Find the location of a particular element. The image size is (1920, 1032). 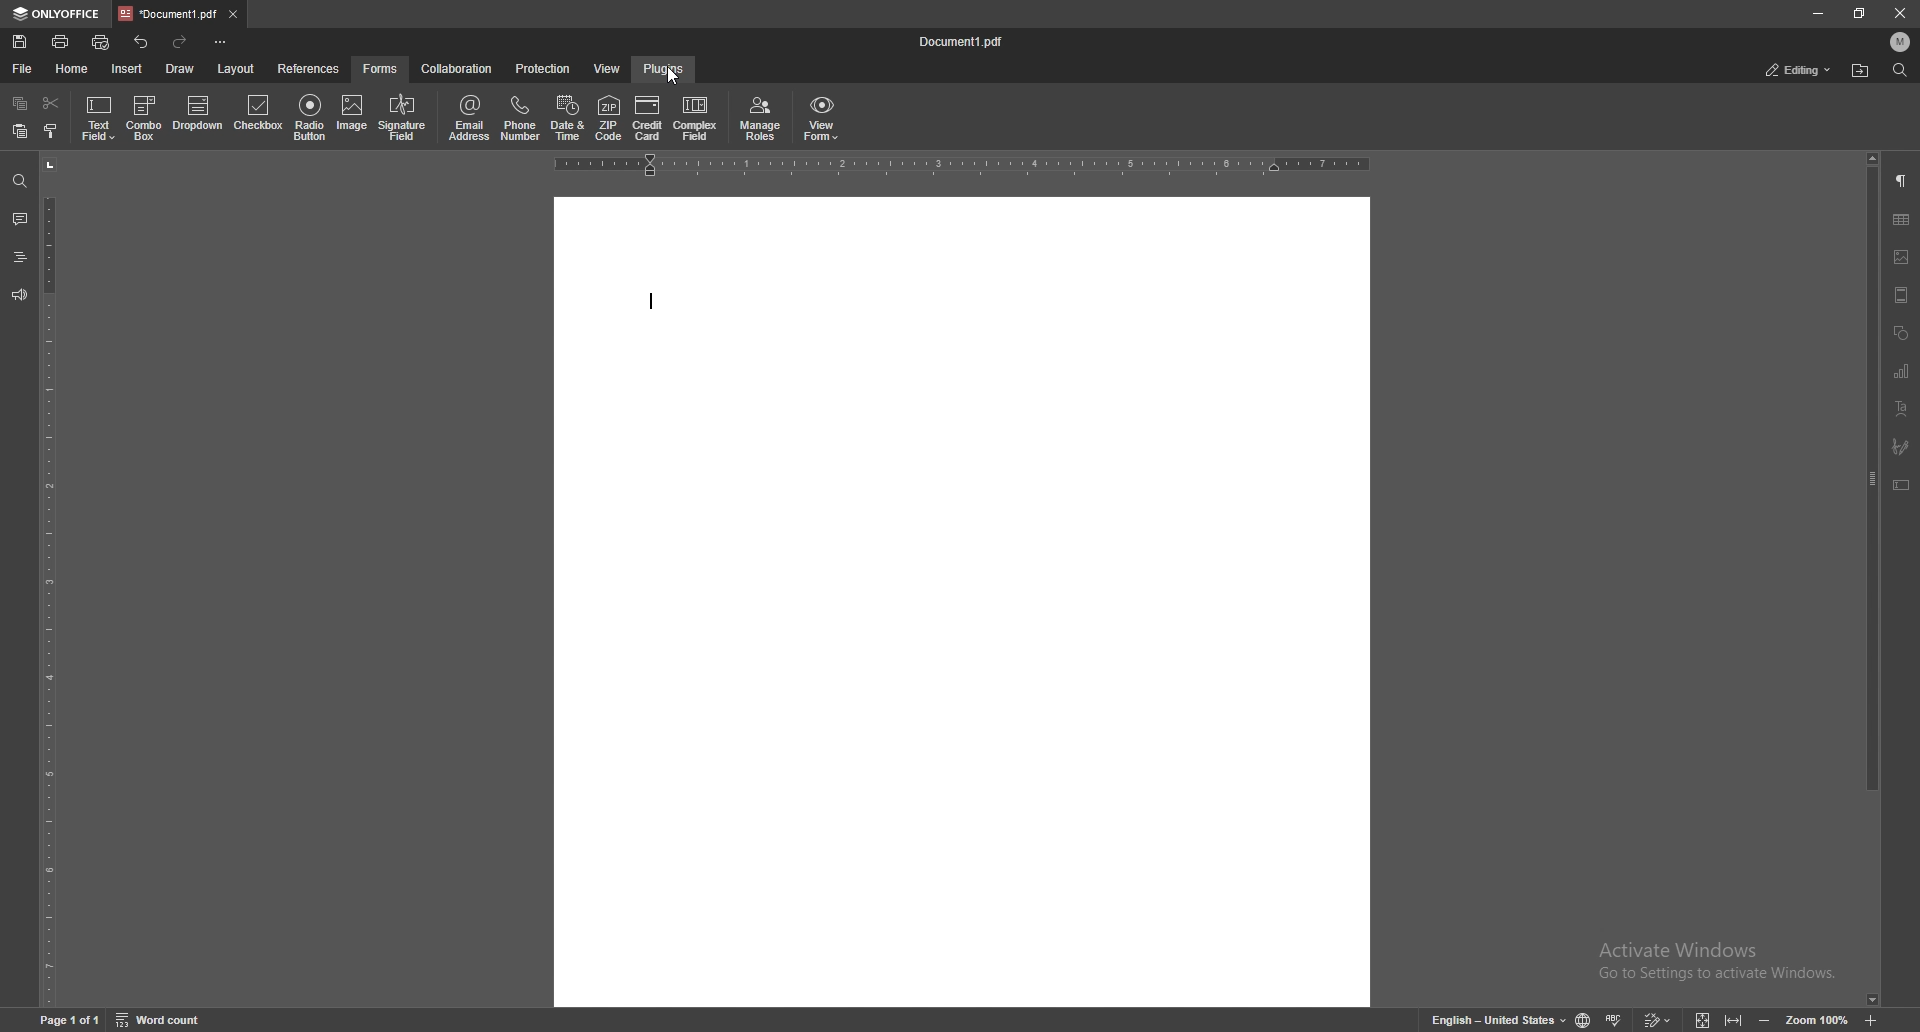

zip code is located at coordinates (609, 119).